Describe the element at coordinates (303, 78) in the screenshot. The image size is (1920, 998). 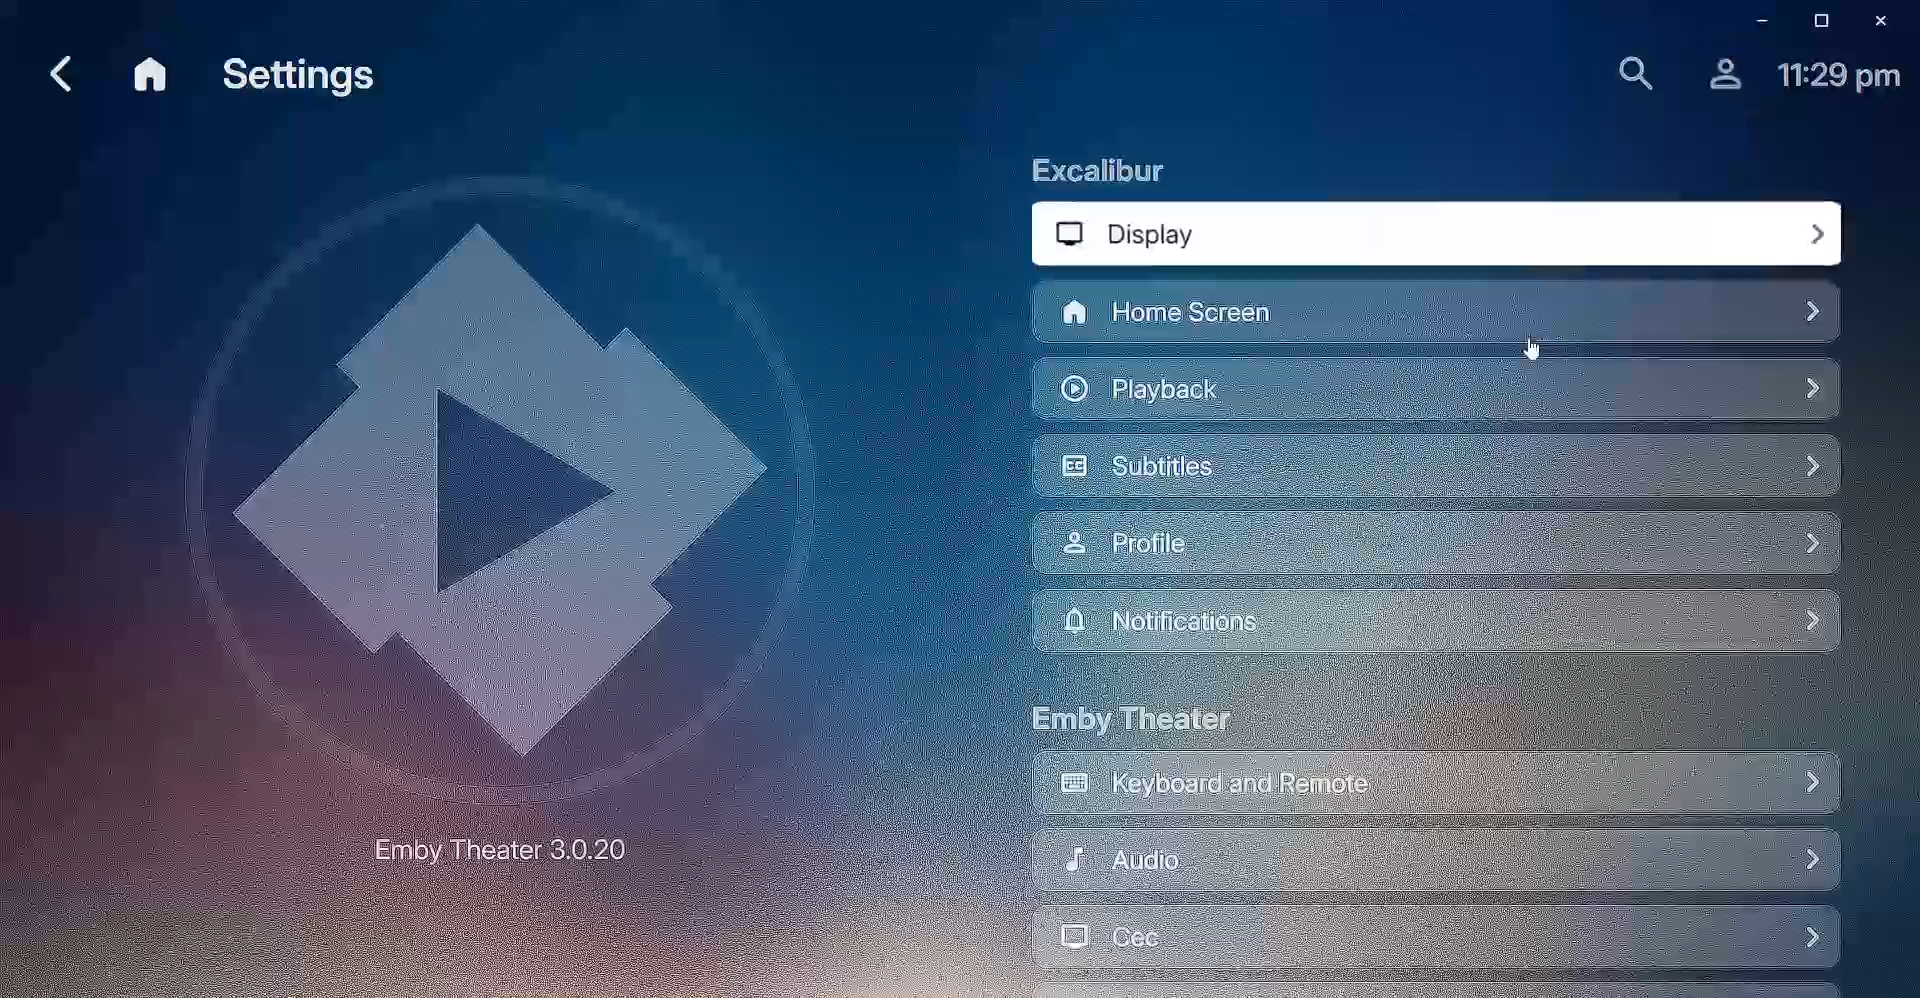
I see `Settings` at that location.